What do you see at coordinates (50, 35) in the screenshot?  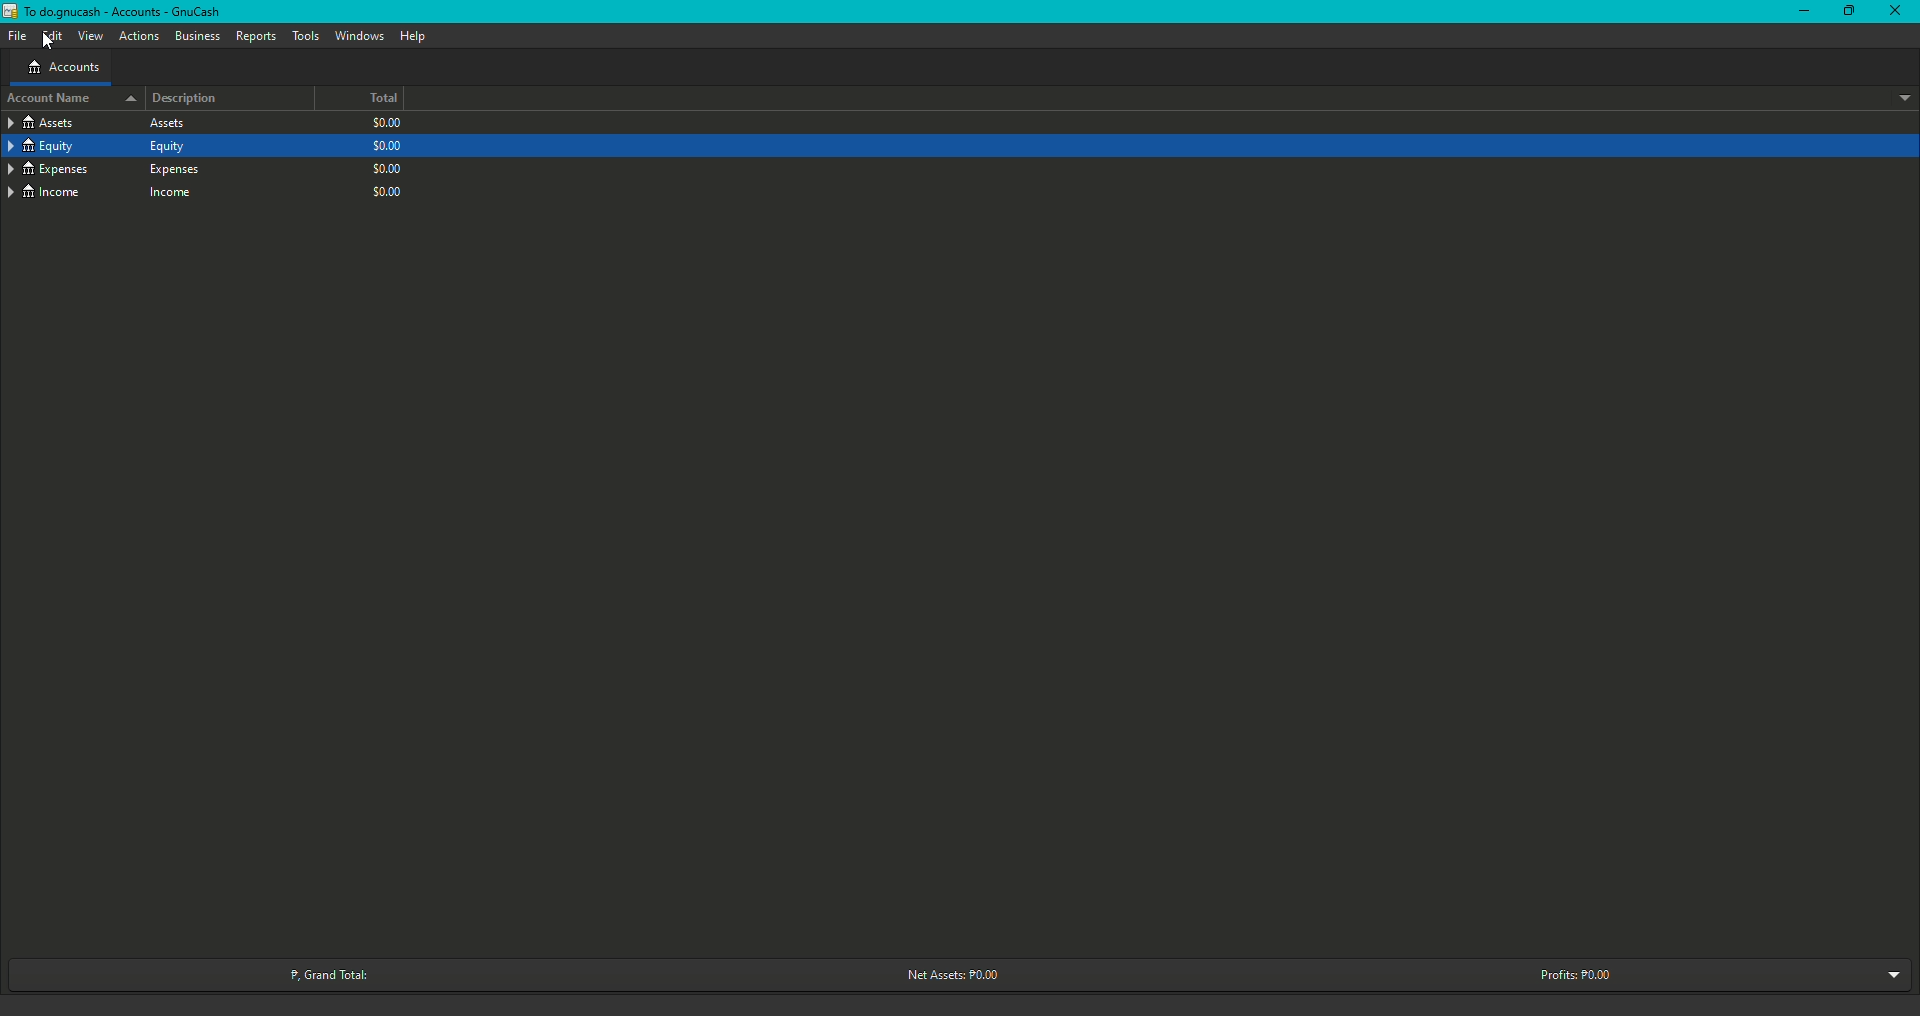 I see `Edit` at bounding box center [50, 35].